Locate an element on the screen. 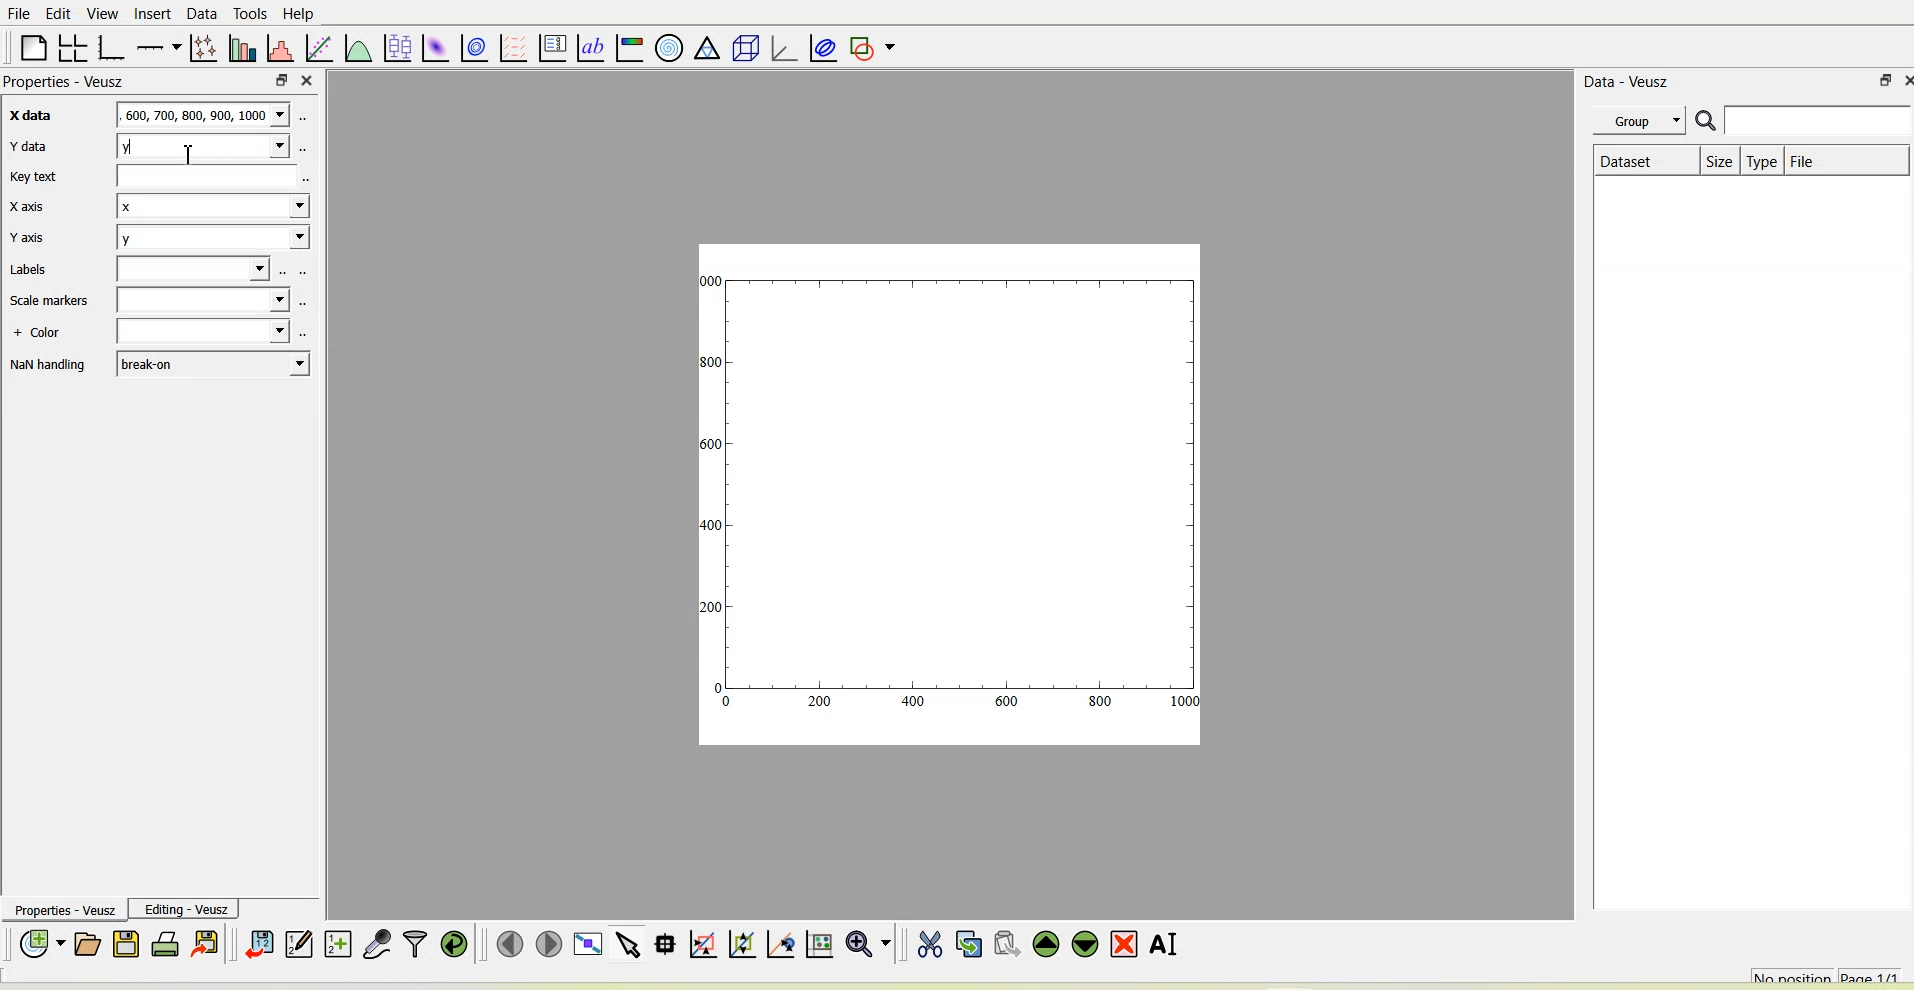 The width and height of the screenshot is (1914, 990). close is located at coordinates (308, 81).